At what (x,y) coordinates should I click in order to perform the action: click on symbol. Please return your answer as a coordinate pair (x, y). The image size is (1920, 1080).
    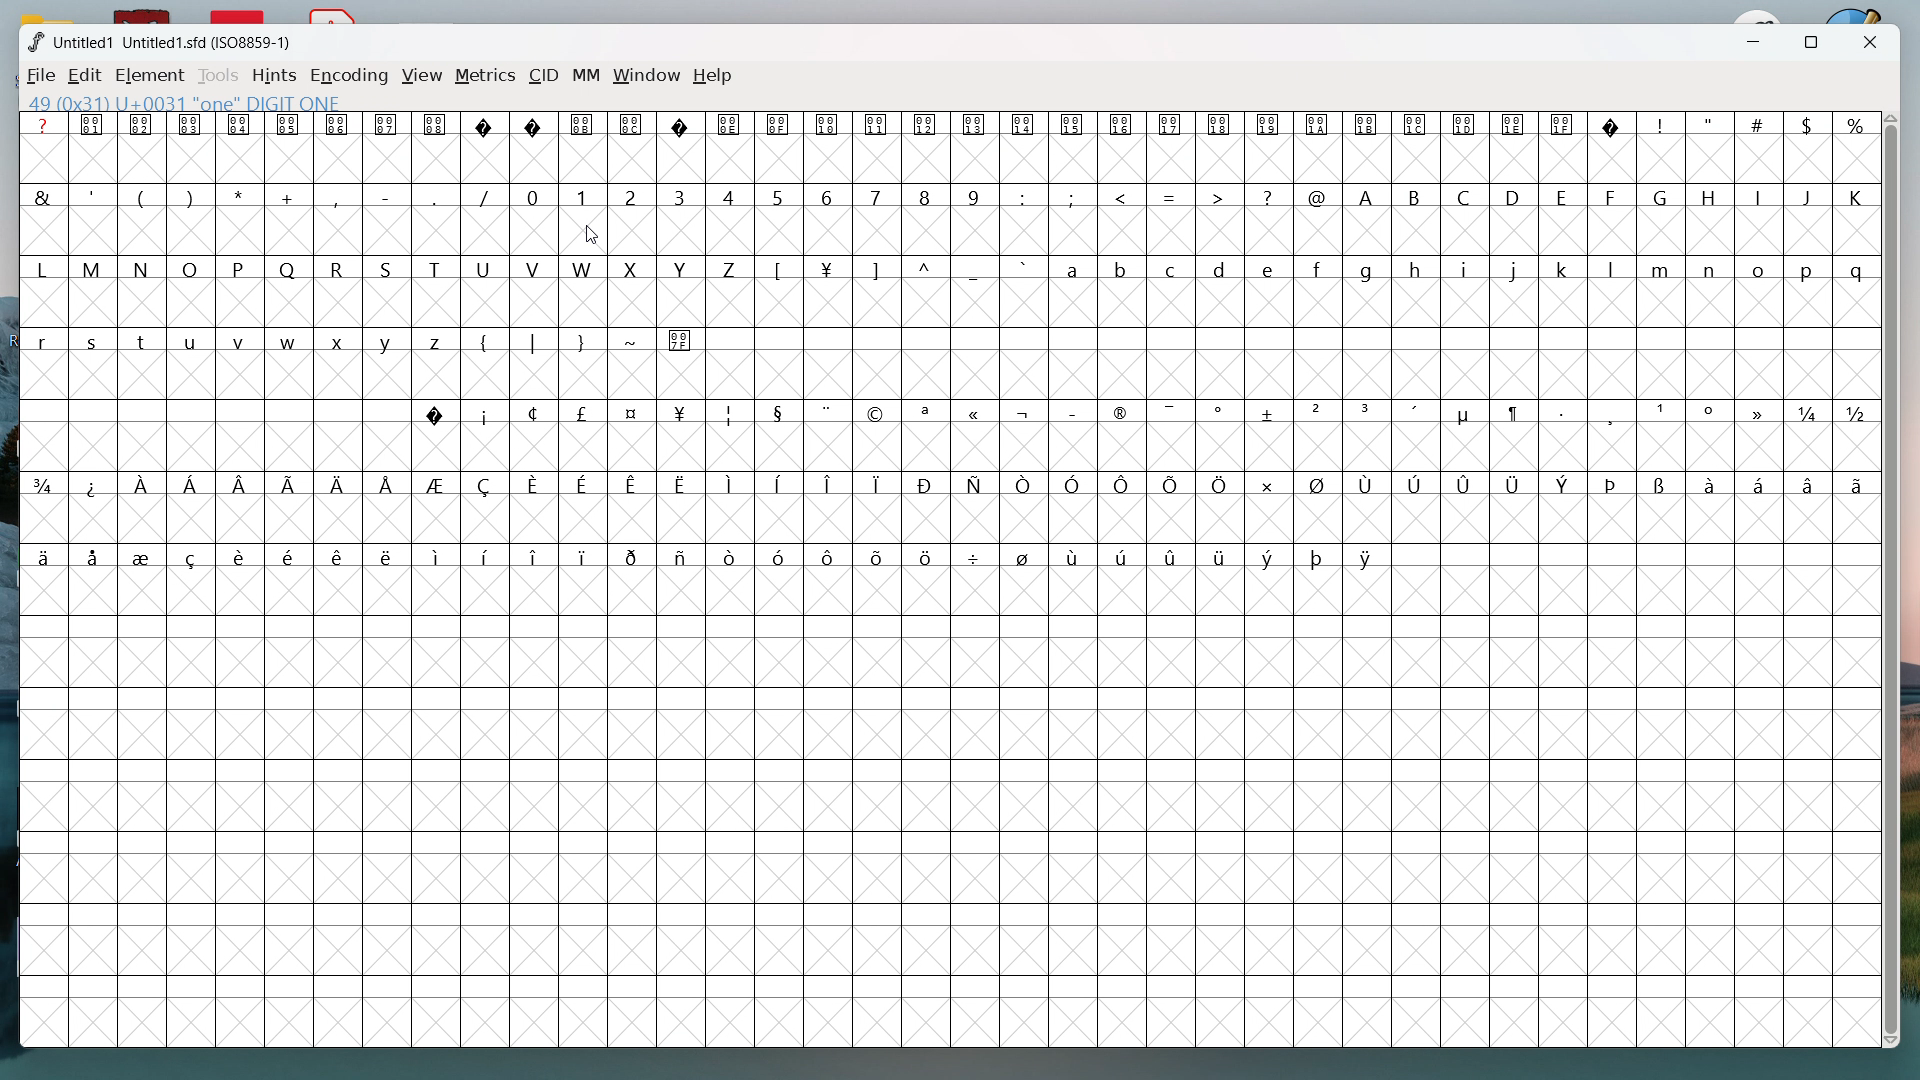
    Looking at the image, I should click on (538, 484).